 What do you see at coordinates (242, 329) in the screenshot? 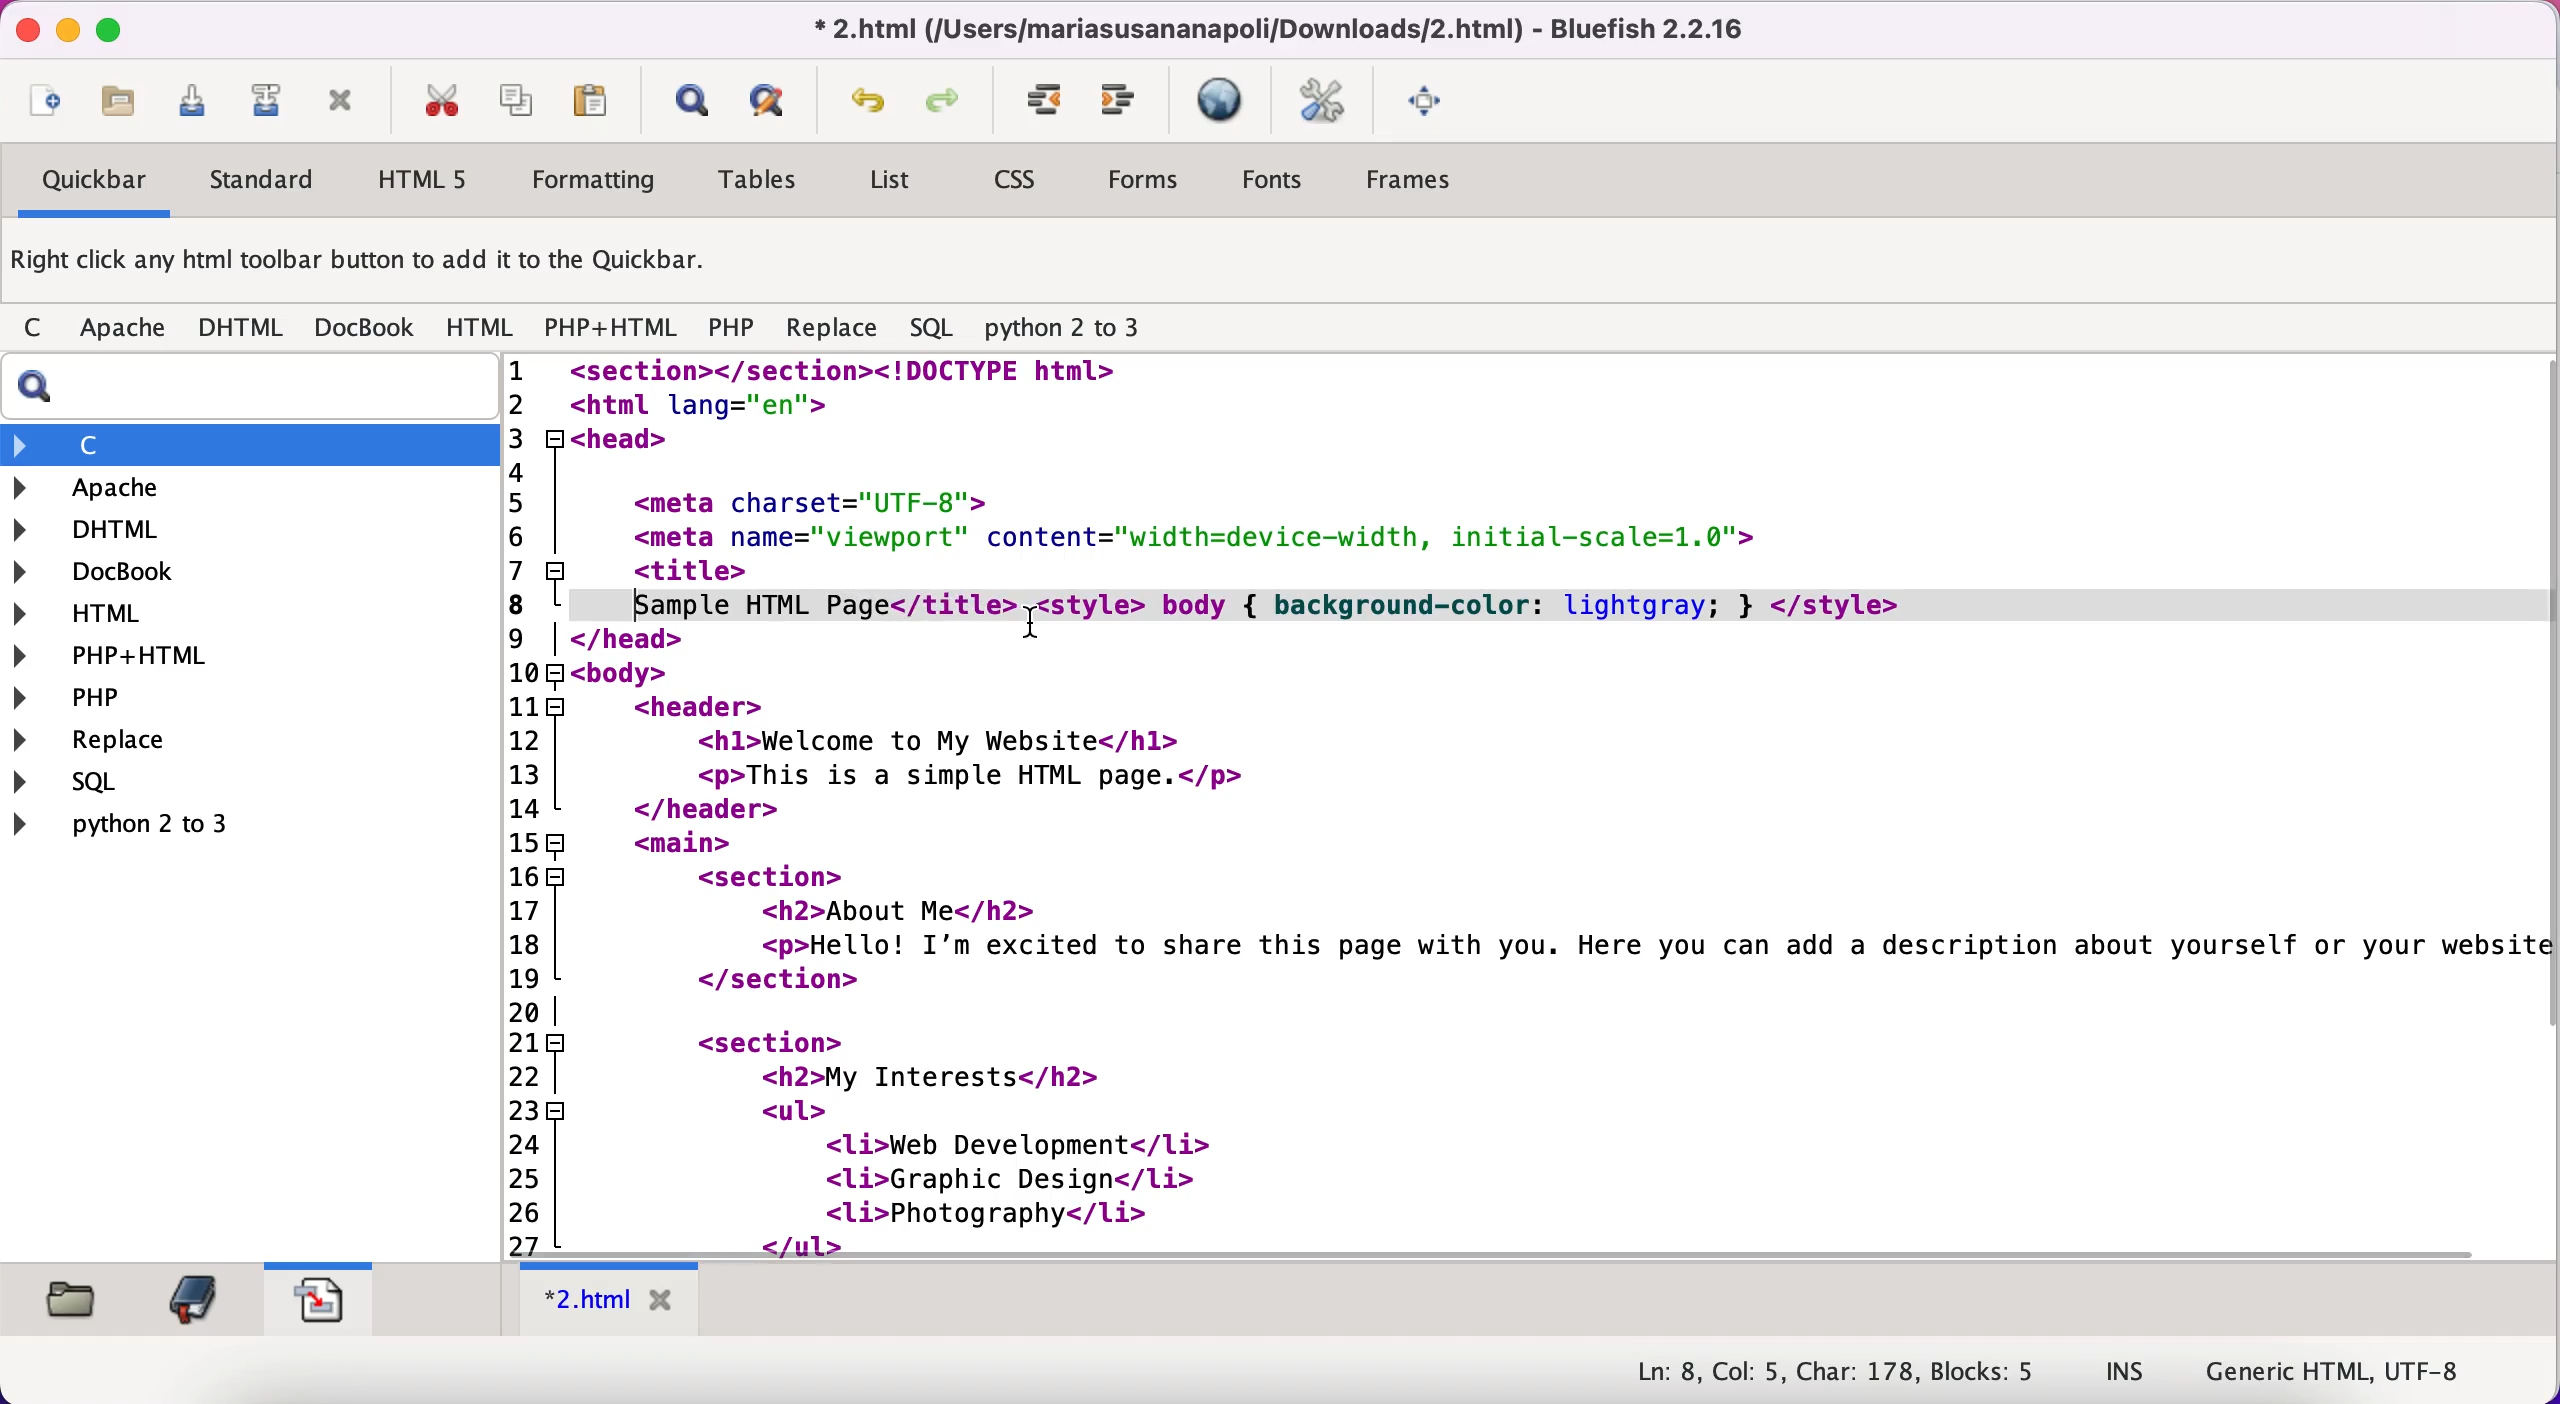
I see `dhtml` at bounding box center [242, 329].